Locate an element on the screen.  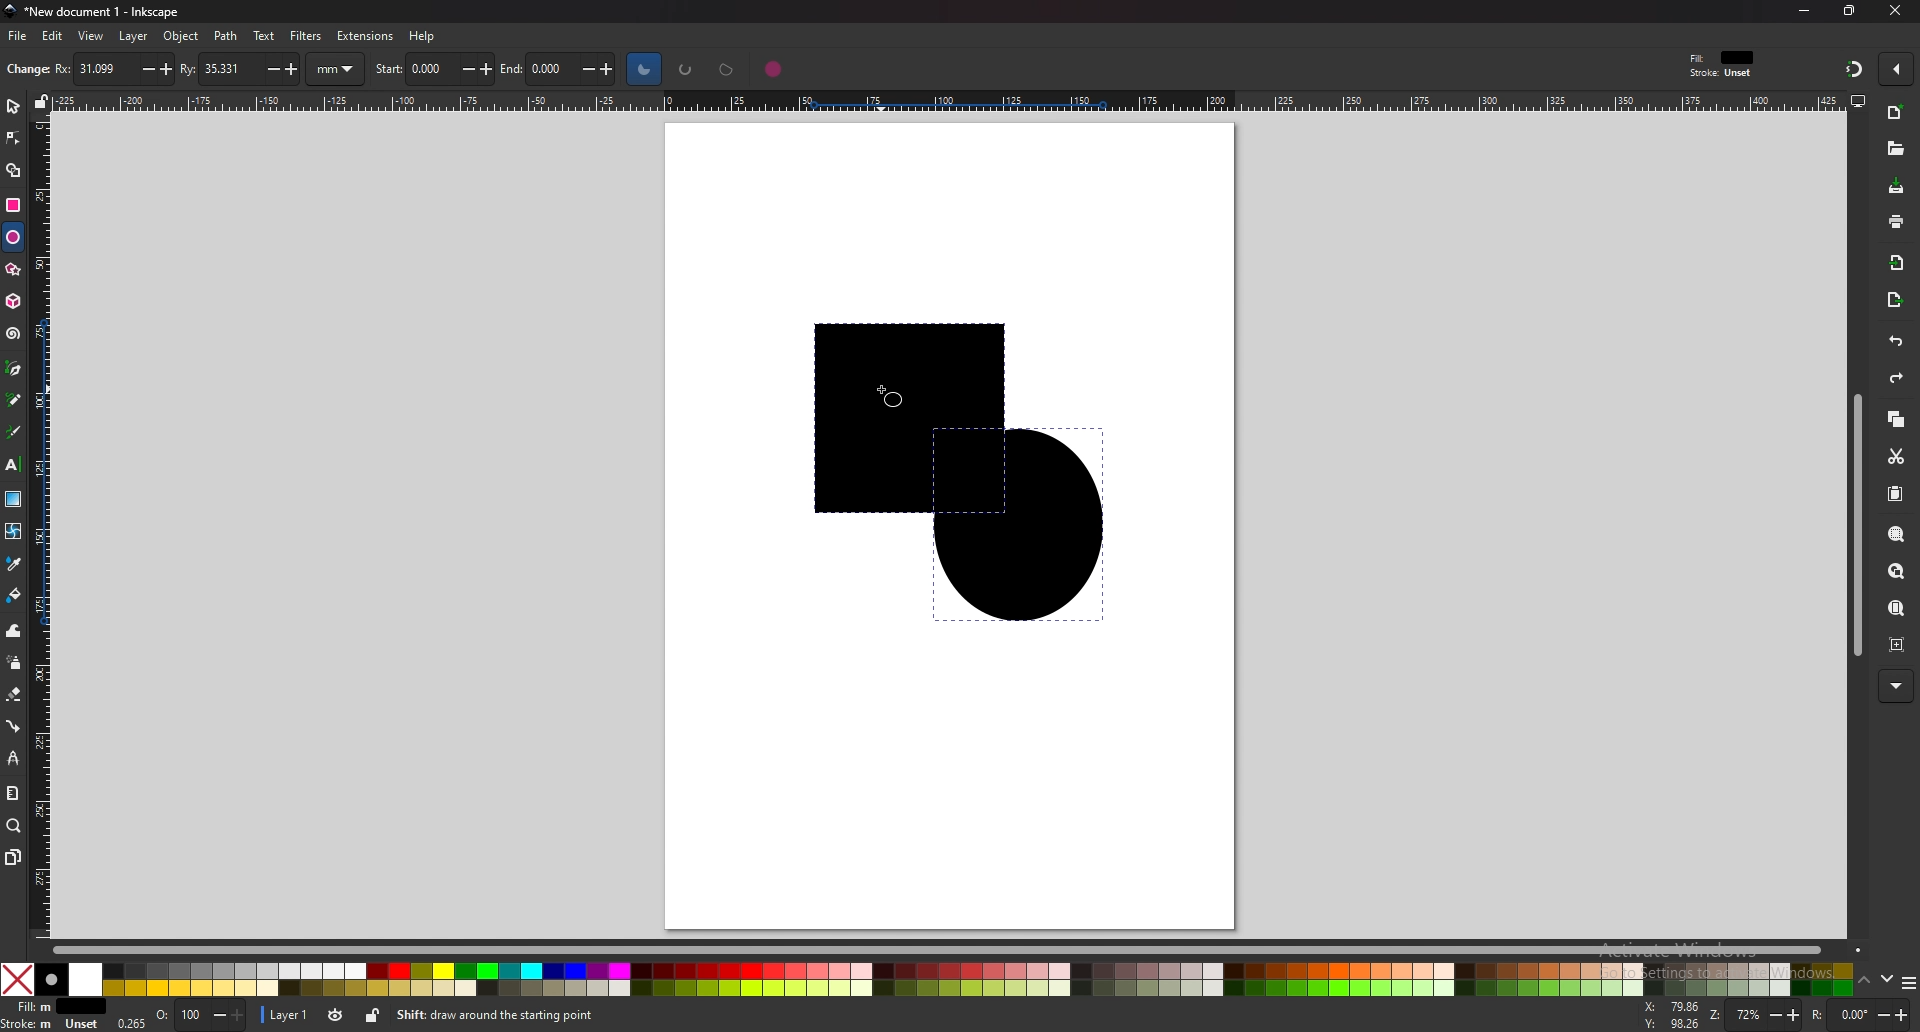
import is located at coordinates (1893, 263).